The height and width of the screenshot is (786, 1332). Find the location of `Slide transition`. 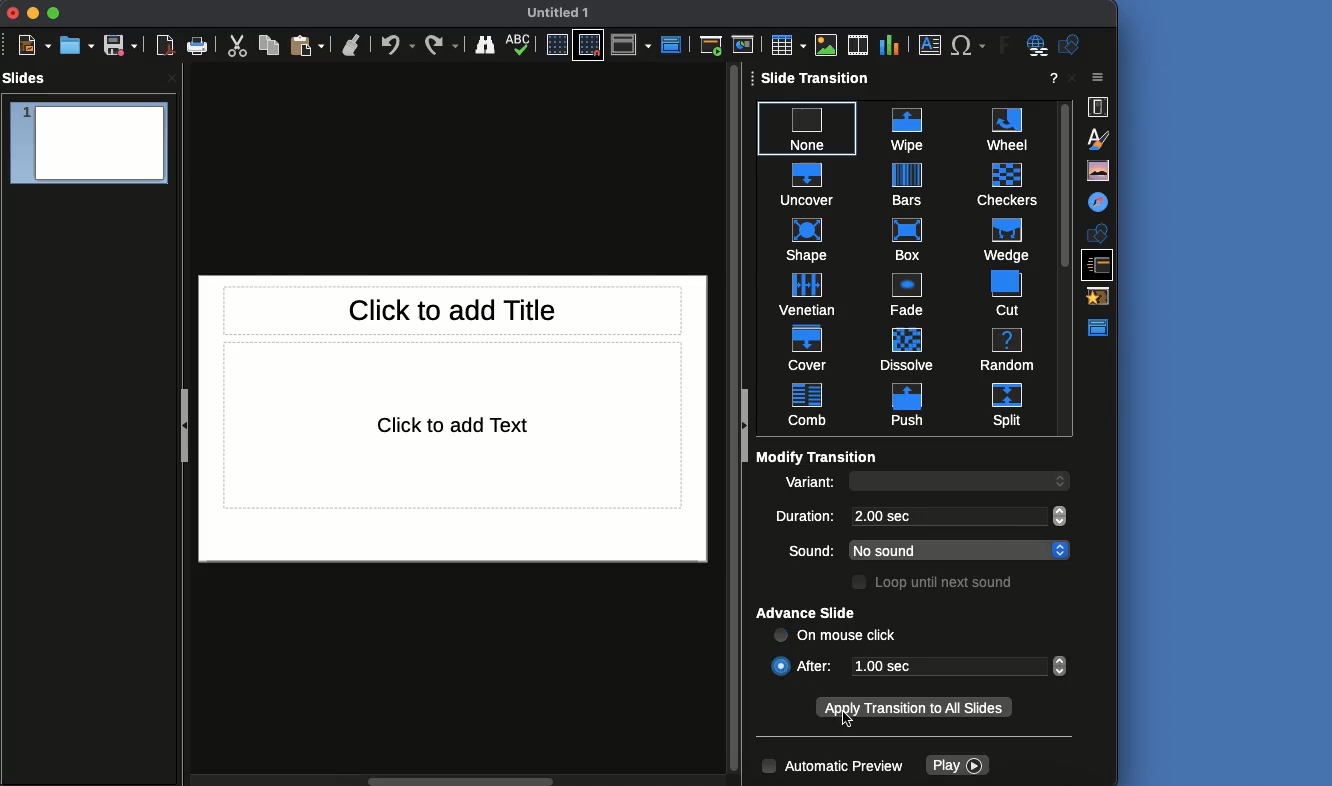

Slide transition is located at coordinates (1101, 263).